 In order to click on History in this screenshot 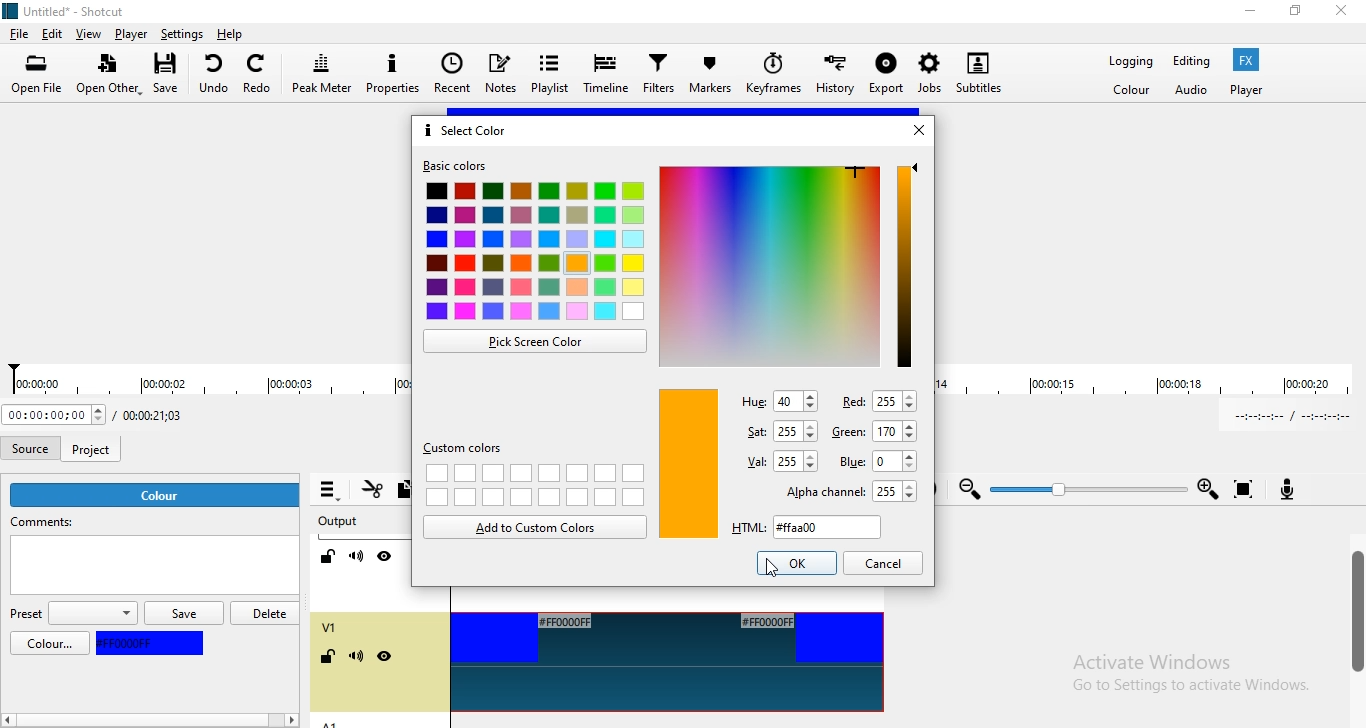, I will do `click(836, 76)`.